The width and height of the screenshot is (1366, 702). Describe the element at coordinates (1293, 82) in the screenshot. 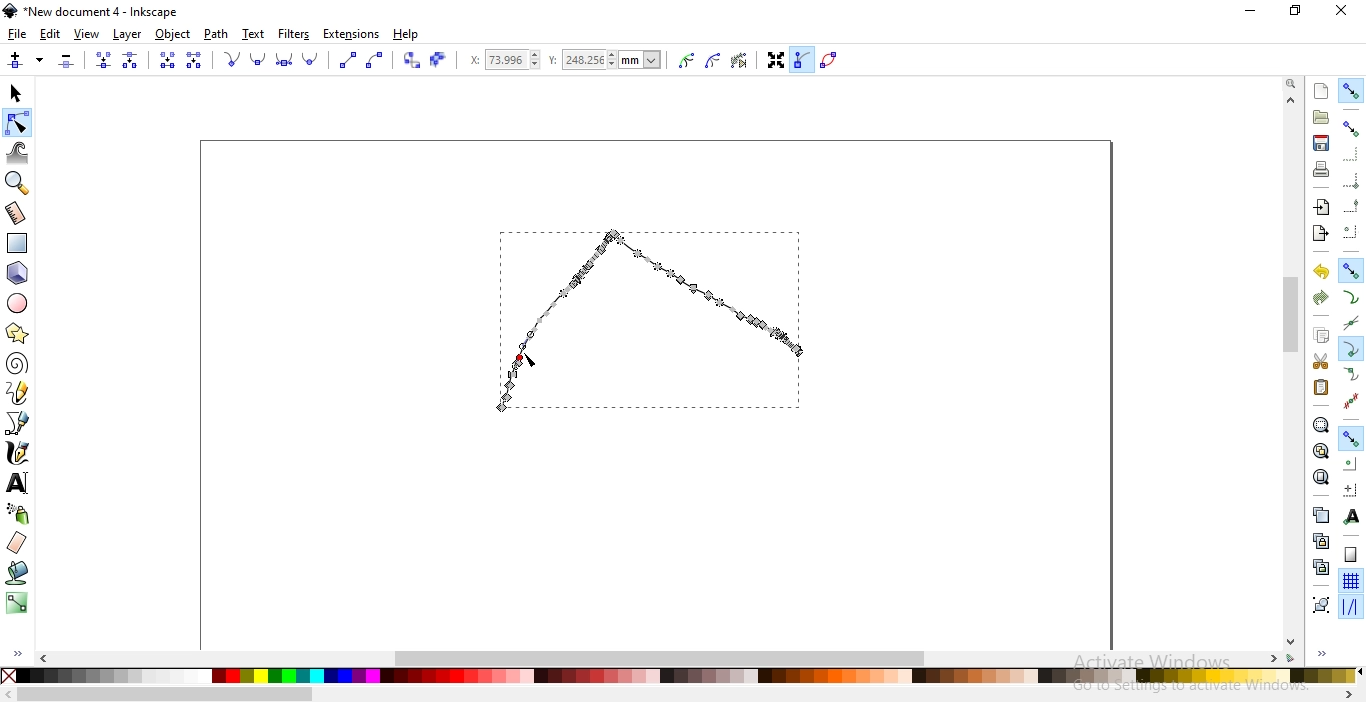

I see `zoom` at that location.